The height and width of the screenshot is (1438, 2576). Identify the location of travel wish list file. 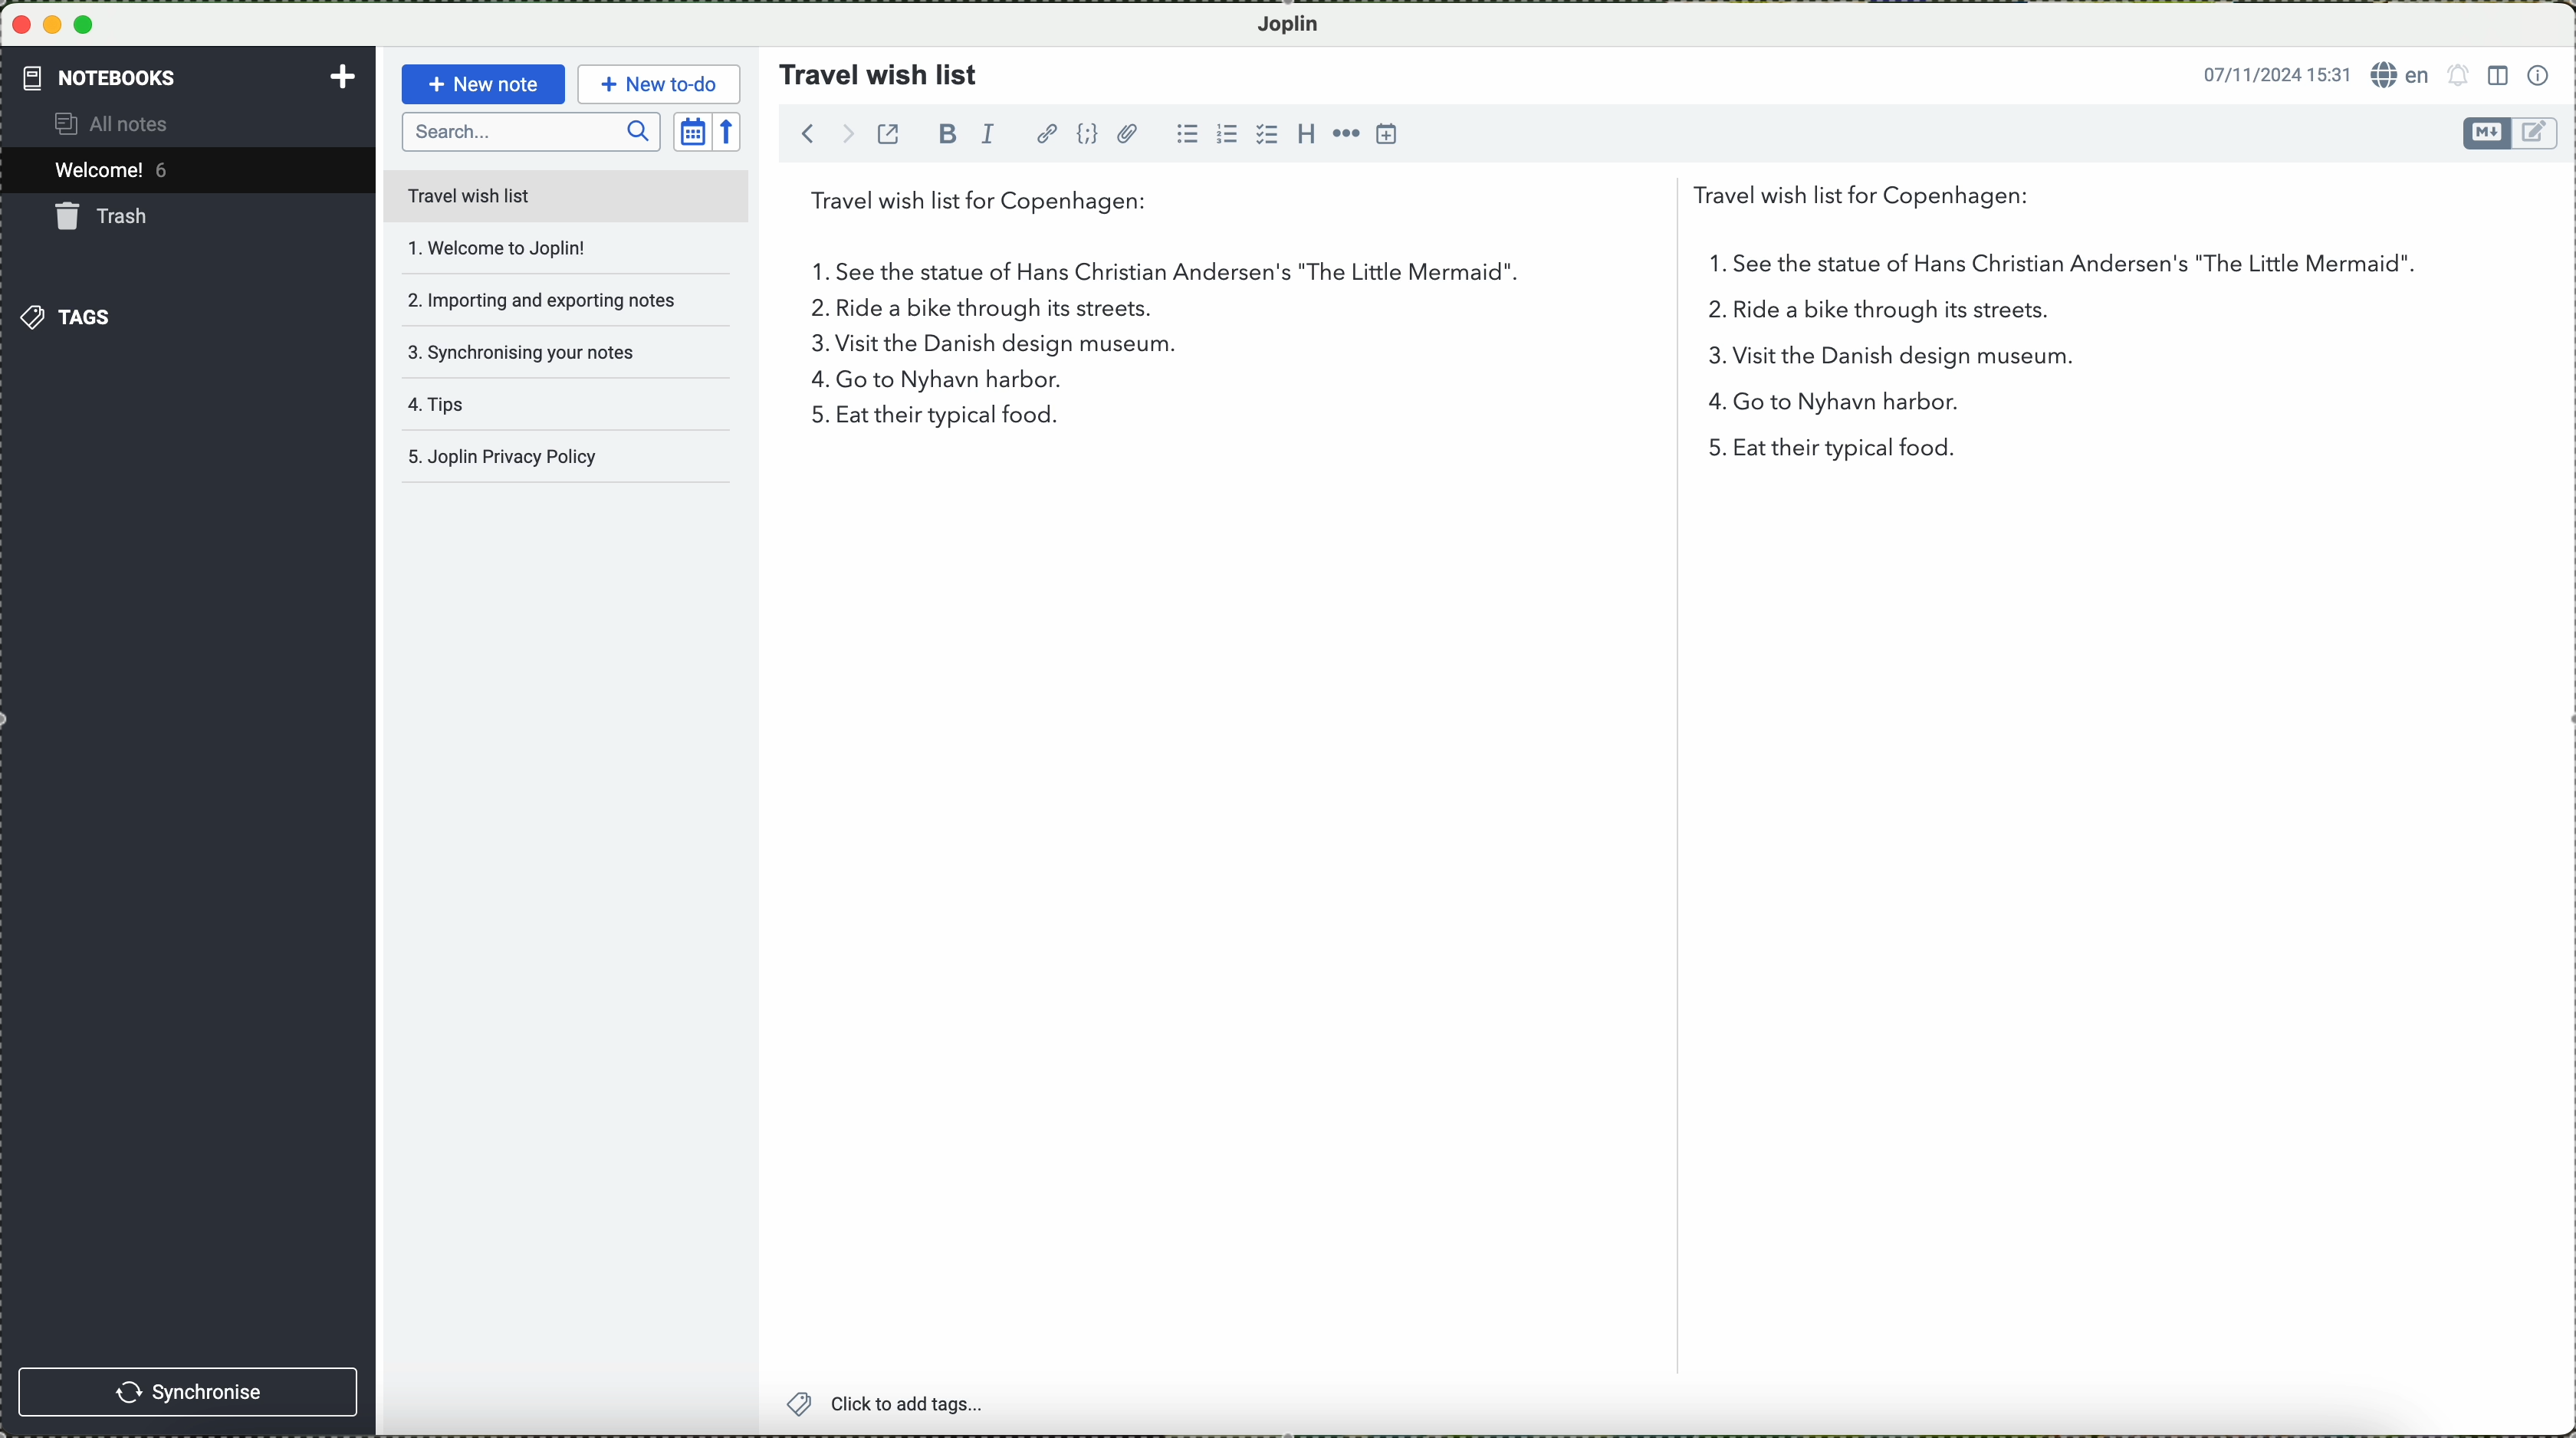
(565, 195).